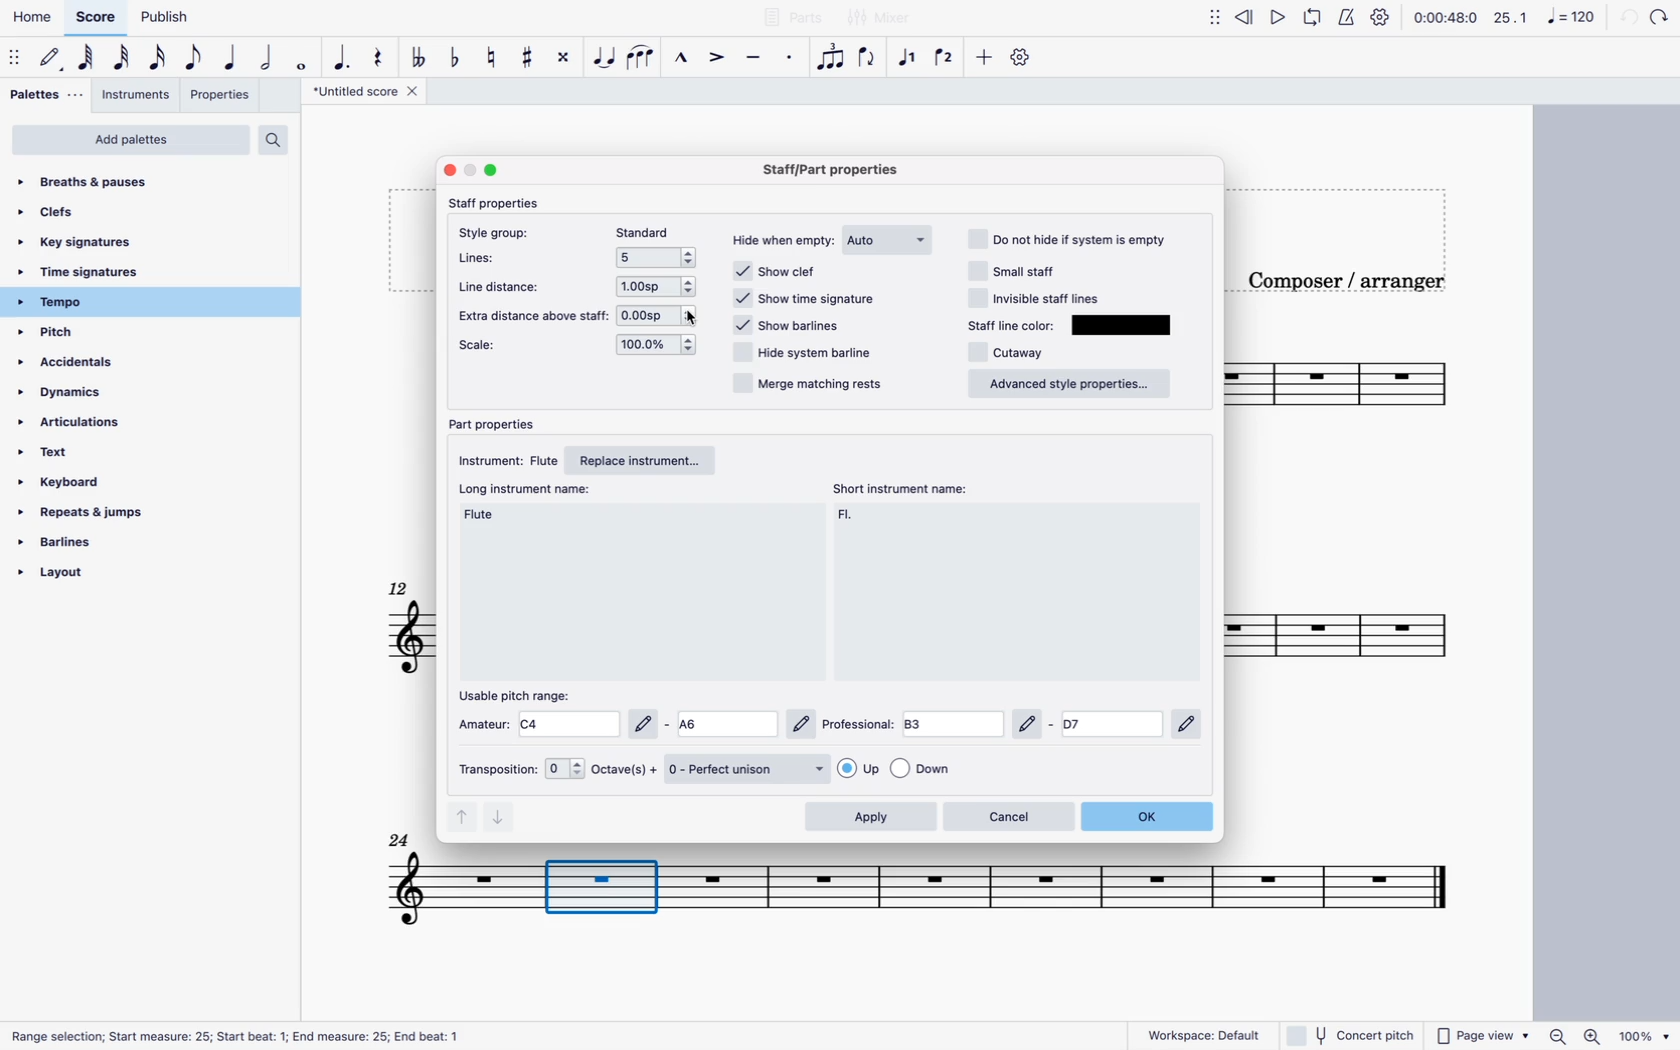  What do you see at coordinates (124, 59) in the screenshot?
I see `32nd note` at bounding box center [124, 59].